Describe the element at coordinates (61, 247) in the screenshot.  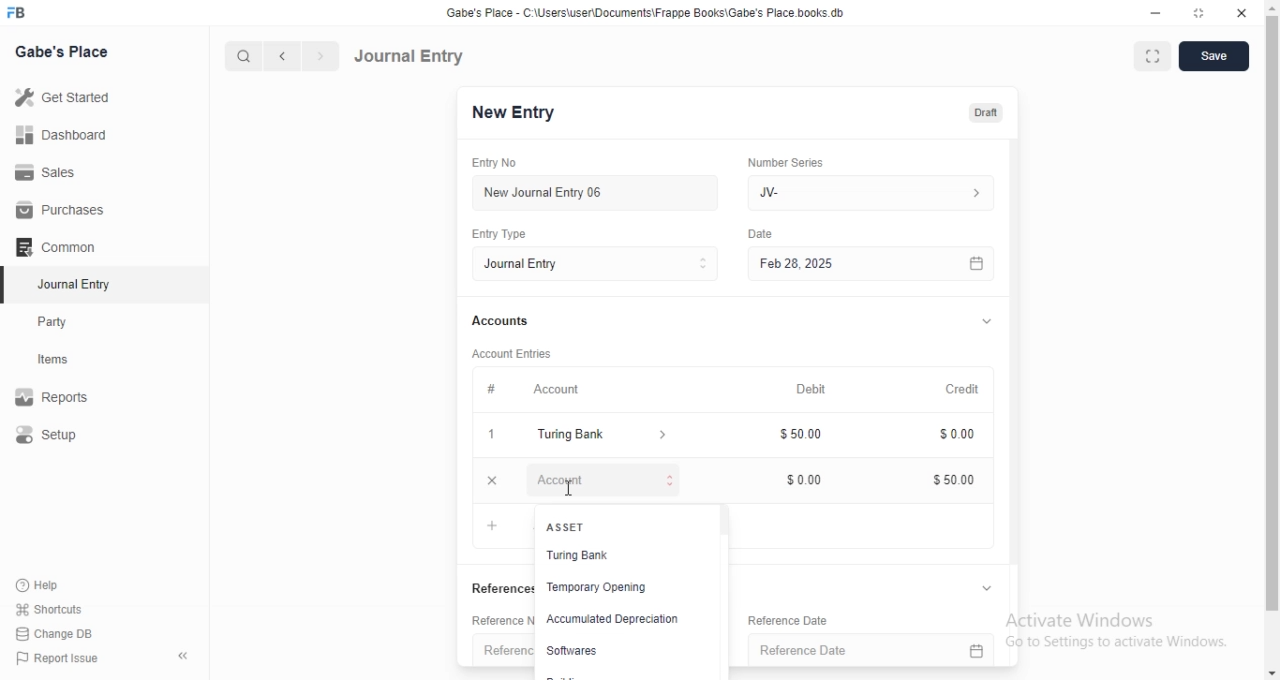
I see `Common` at that location.